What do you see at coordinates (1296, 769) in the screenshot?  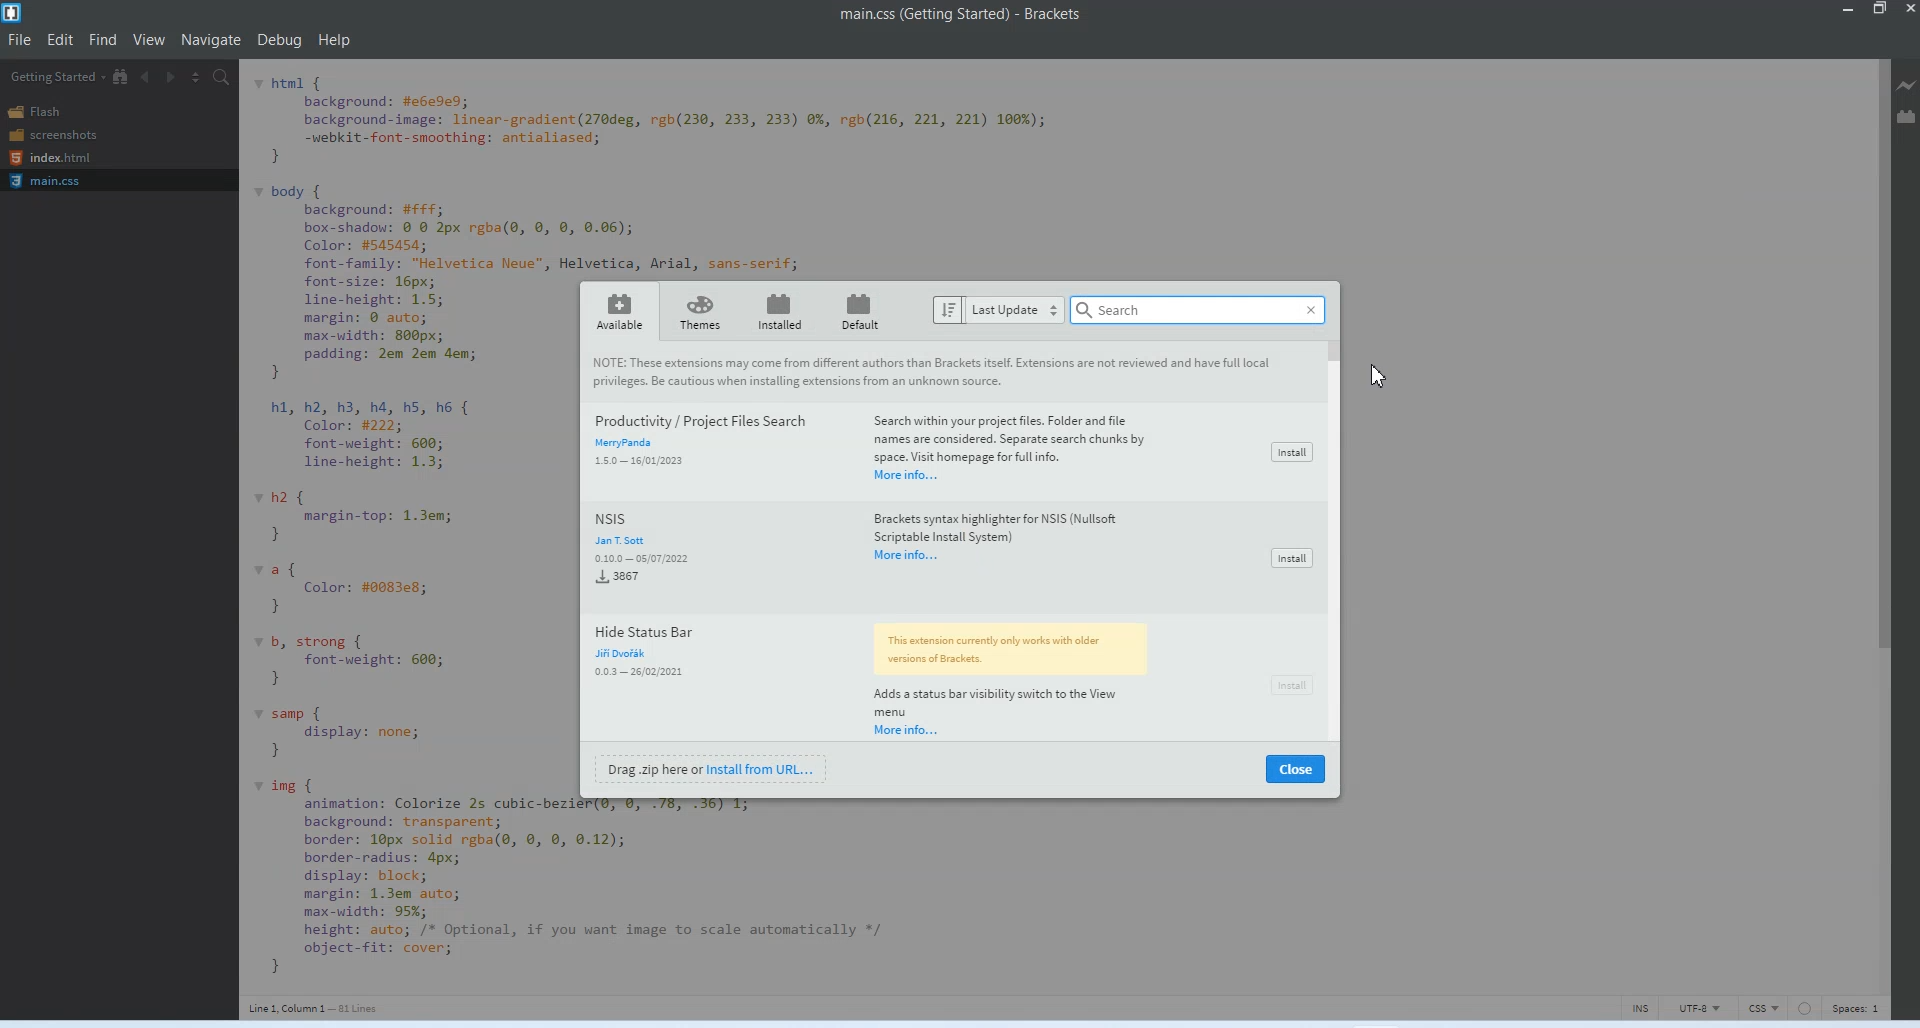 I see `Close` at bounding box center [1296, 769].